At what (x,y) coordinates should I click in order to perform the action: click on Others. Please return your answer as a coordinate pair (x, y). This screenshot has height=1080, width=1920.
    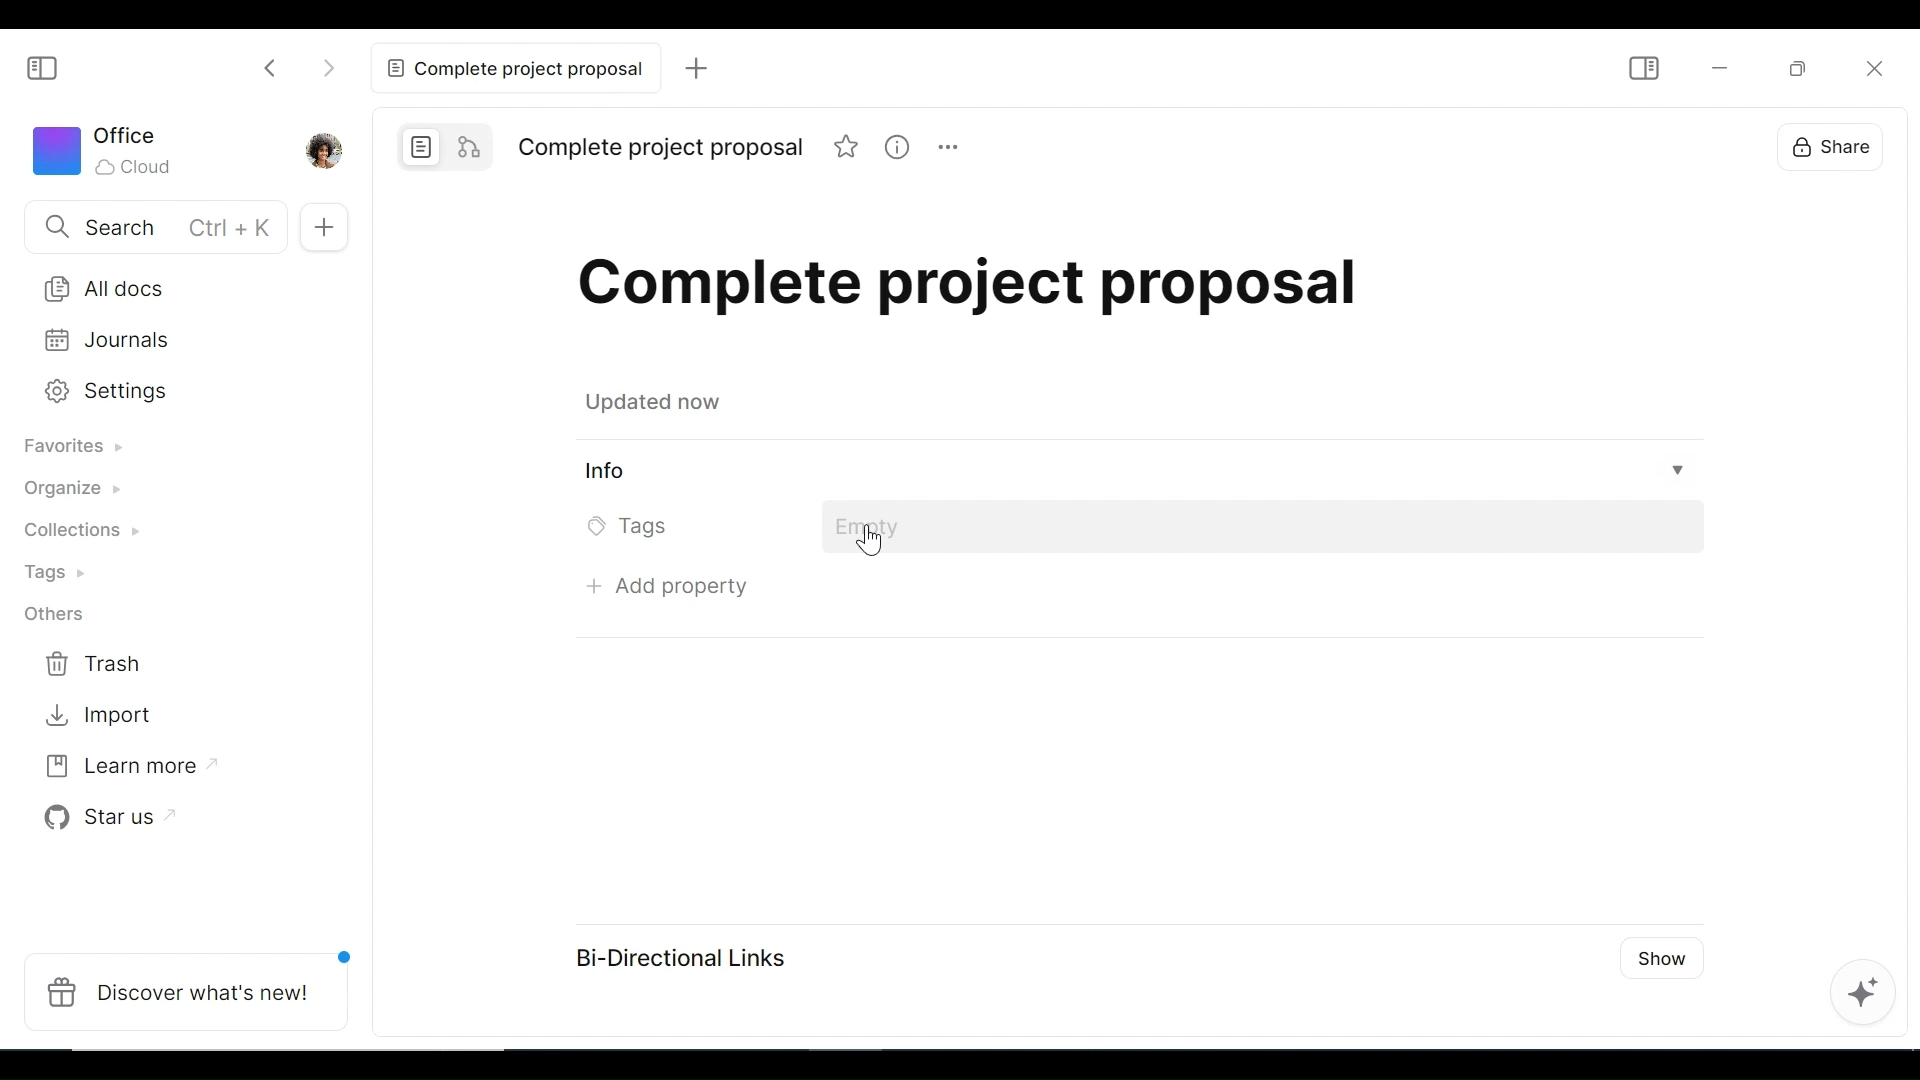
    Looking at the image, I should click on (53, 613).